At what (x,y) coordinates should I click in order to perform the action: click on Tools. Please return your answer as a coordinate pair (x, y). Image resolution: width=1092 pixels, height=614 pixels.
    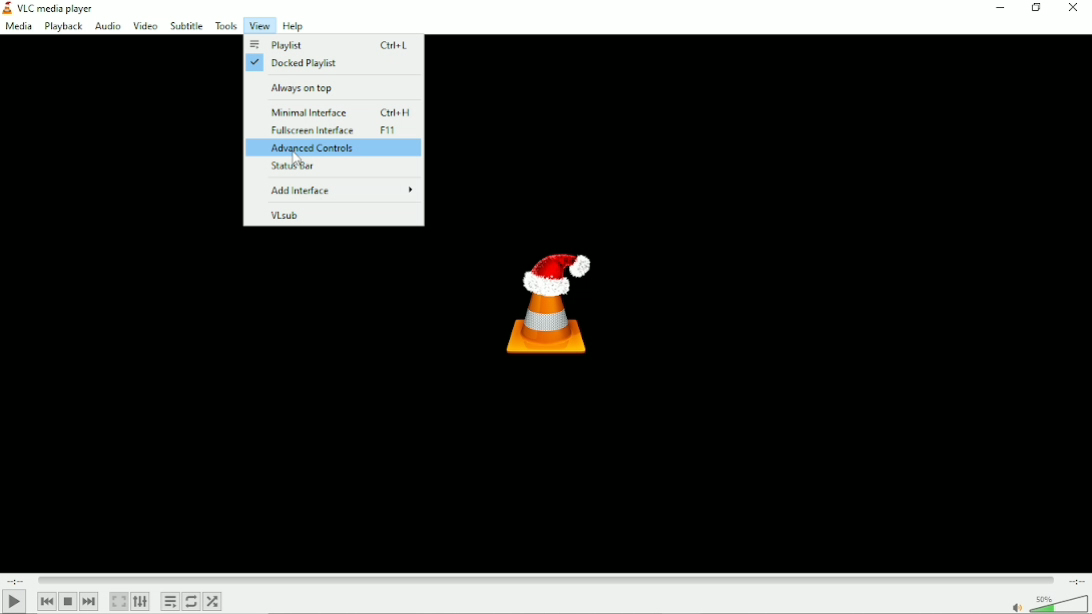
    Looking at the image, I should click on (224, 25).